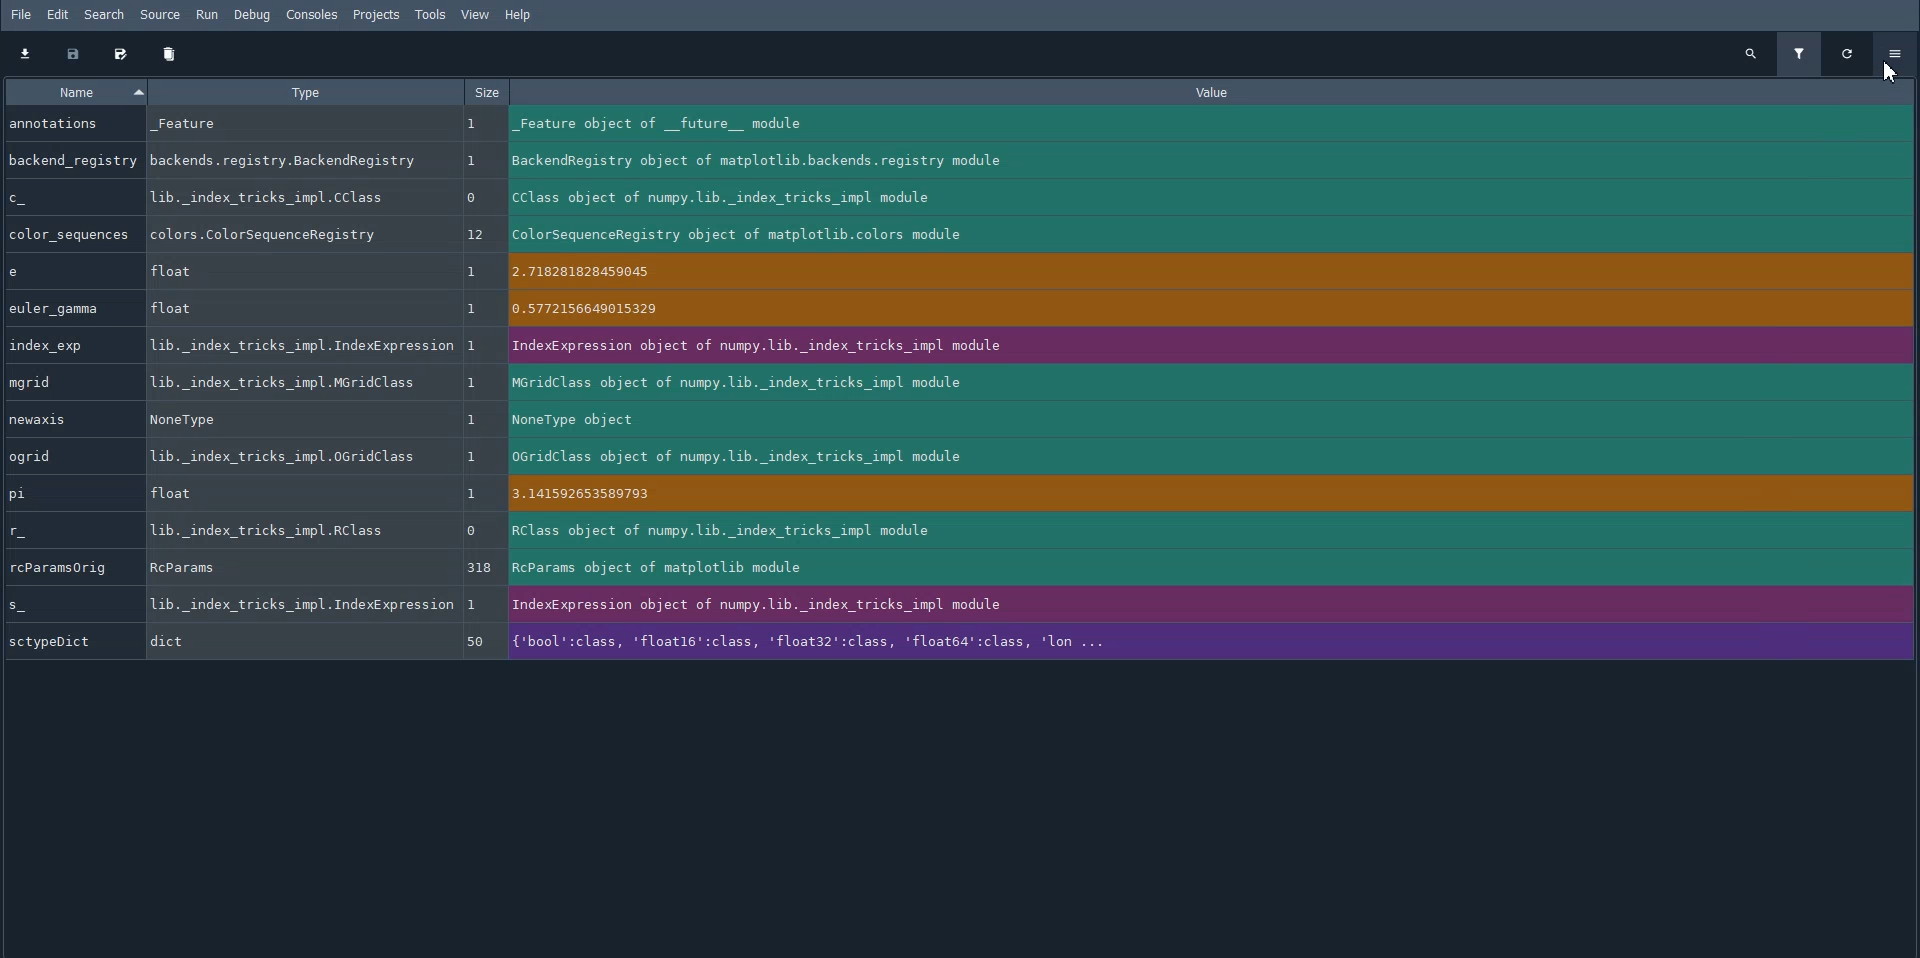  Describe the element at coordinates (1202, 418) in the screenshot. I see `NoneType object` at that location.